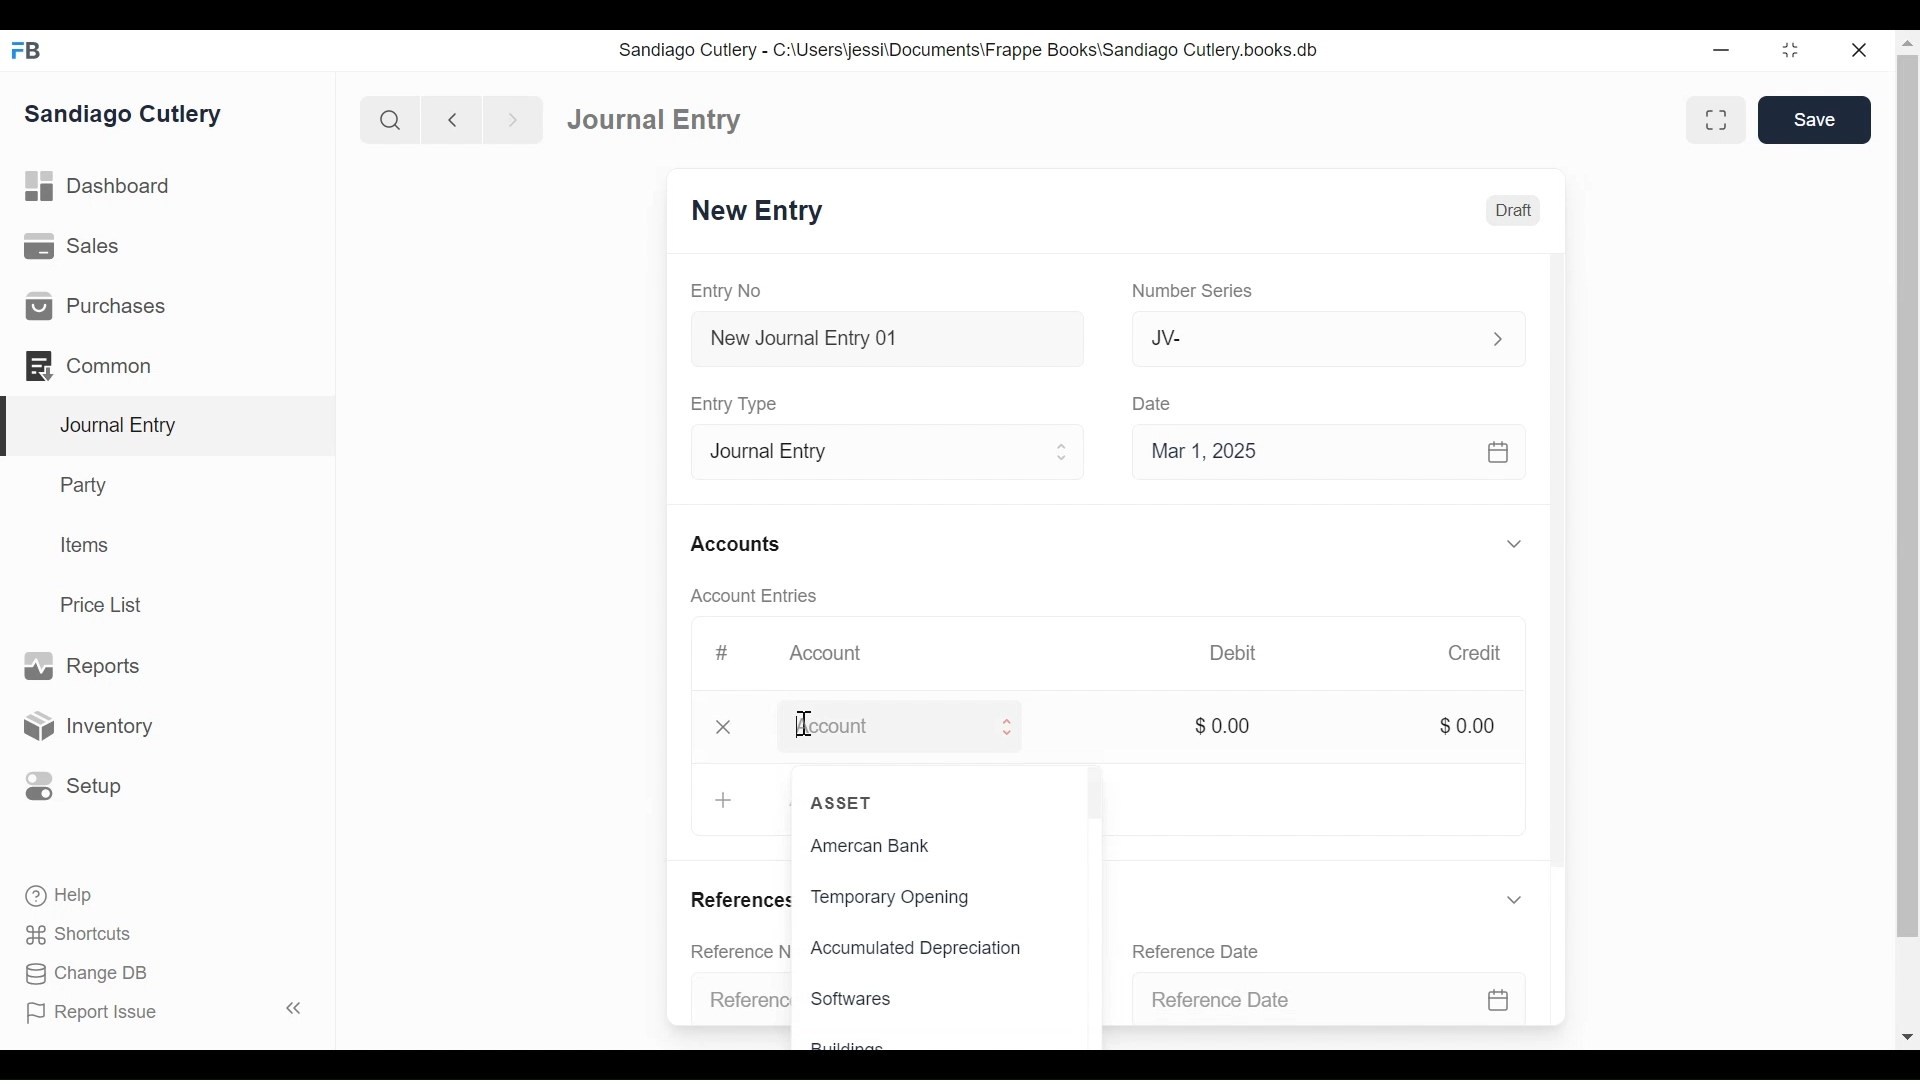  I want to click on Report Issue, so click(100, 1014).